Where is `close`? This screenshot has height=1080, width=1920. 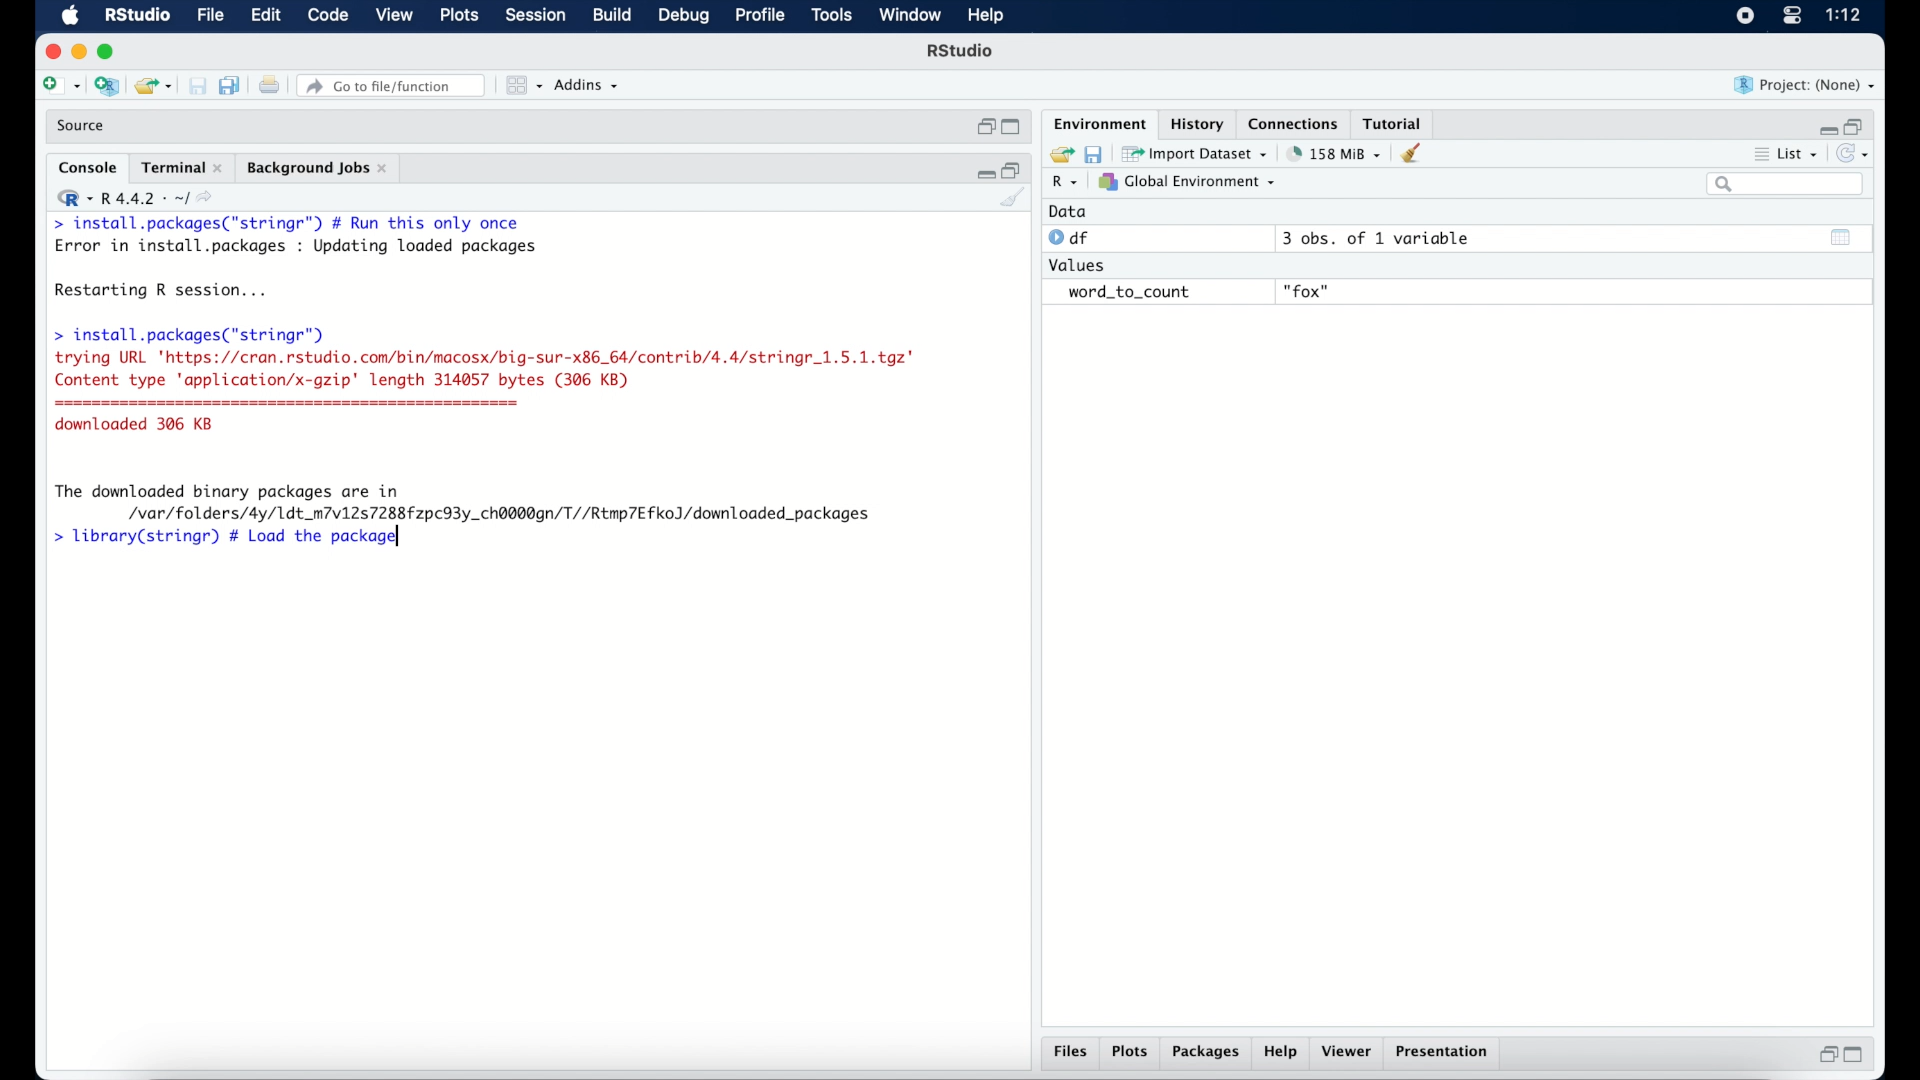 close is located at coordinates (50, 52).